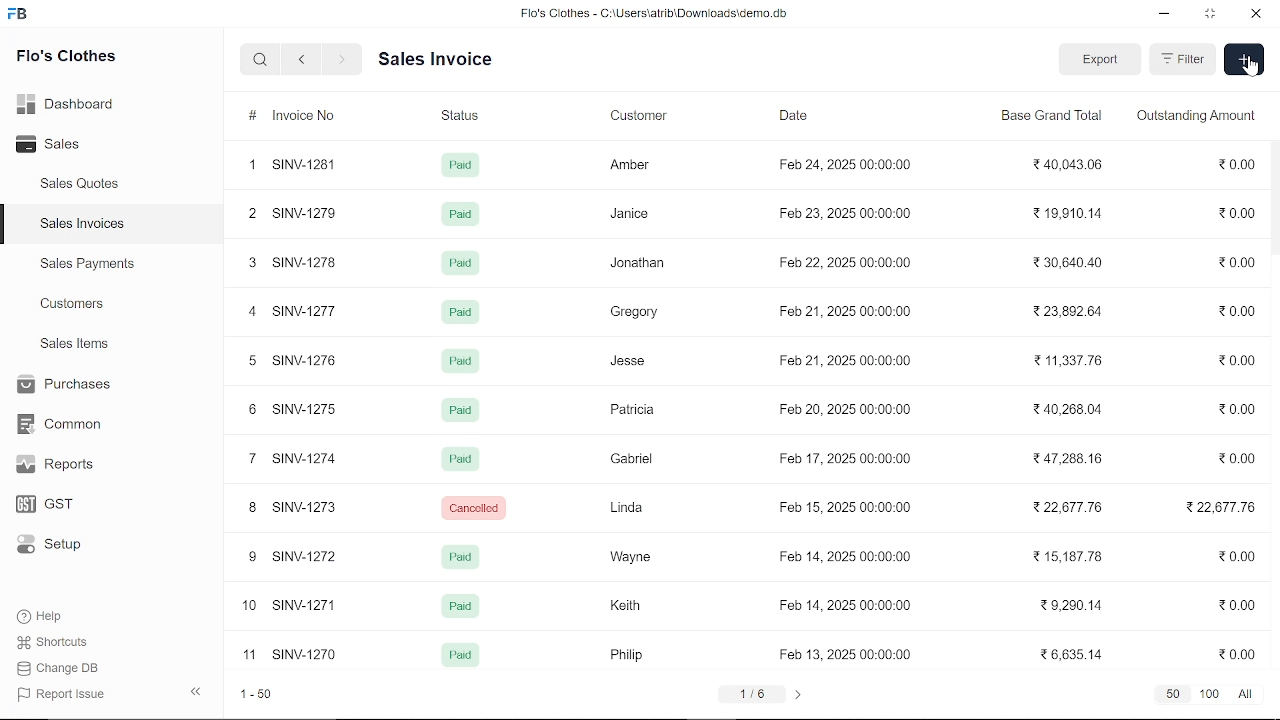 The width and height of the screenshot is (1280, 720). What do you see at coordinates (1210, 695) in the screenshot?
I see `100` at bounding box center [1210, 695].